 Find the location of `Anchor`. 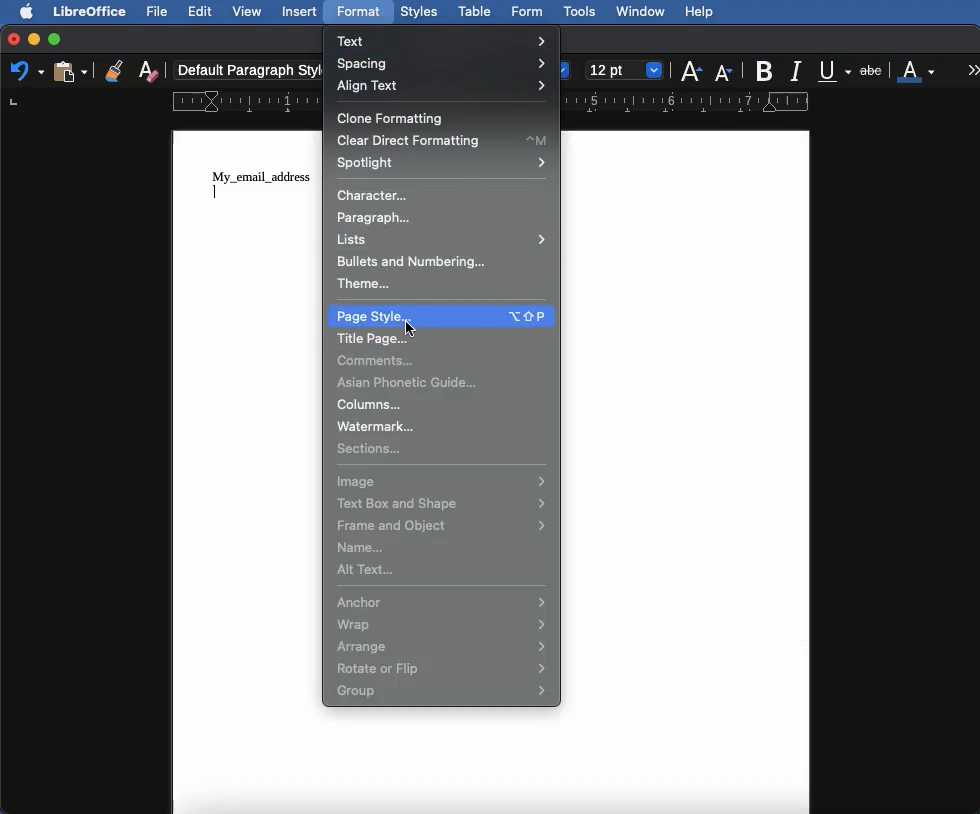

Anchor is located at coordinates (445, 603).